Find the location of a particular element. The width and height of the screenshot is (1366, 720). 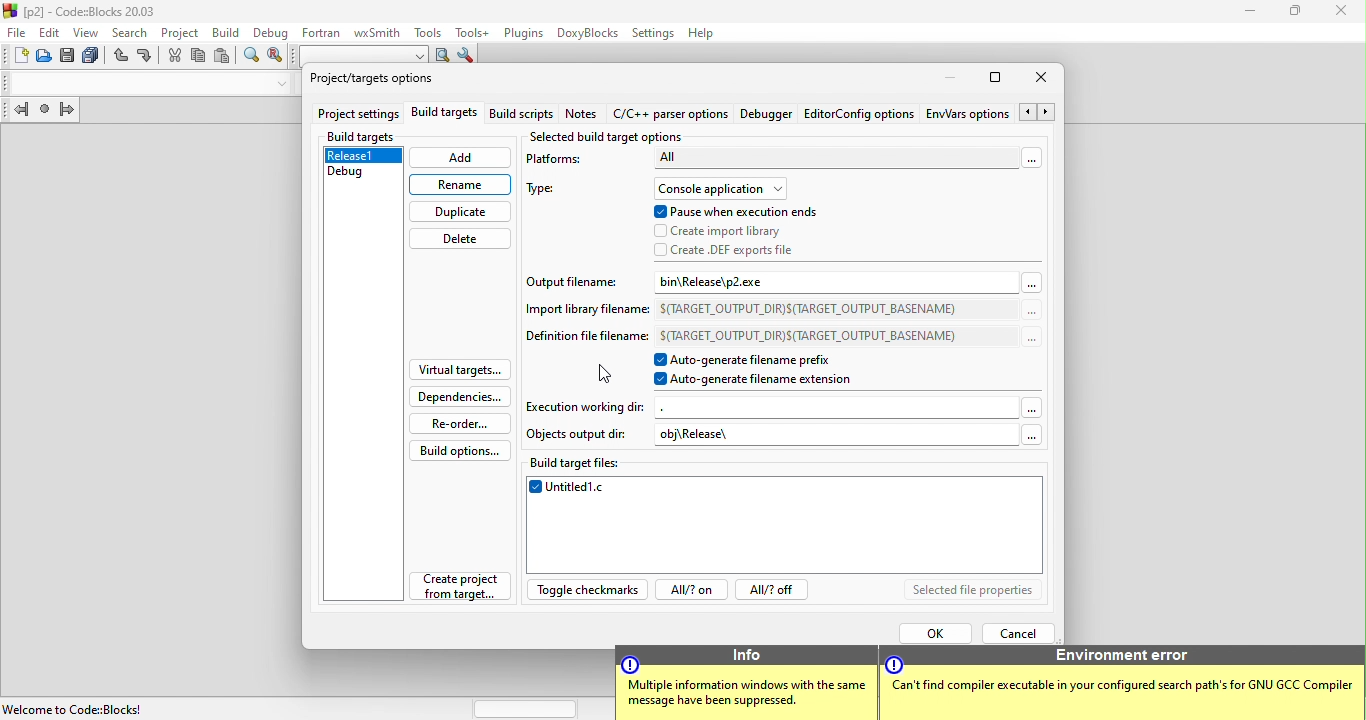

bin\Release\p2.exe is located at coordinates (745, 283).